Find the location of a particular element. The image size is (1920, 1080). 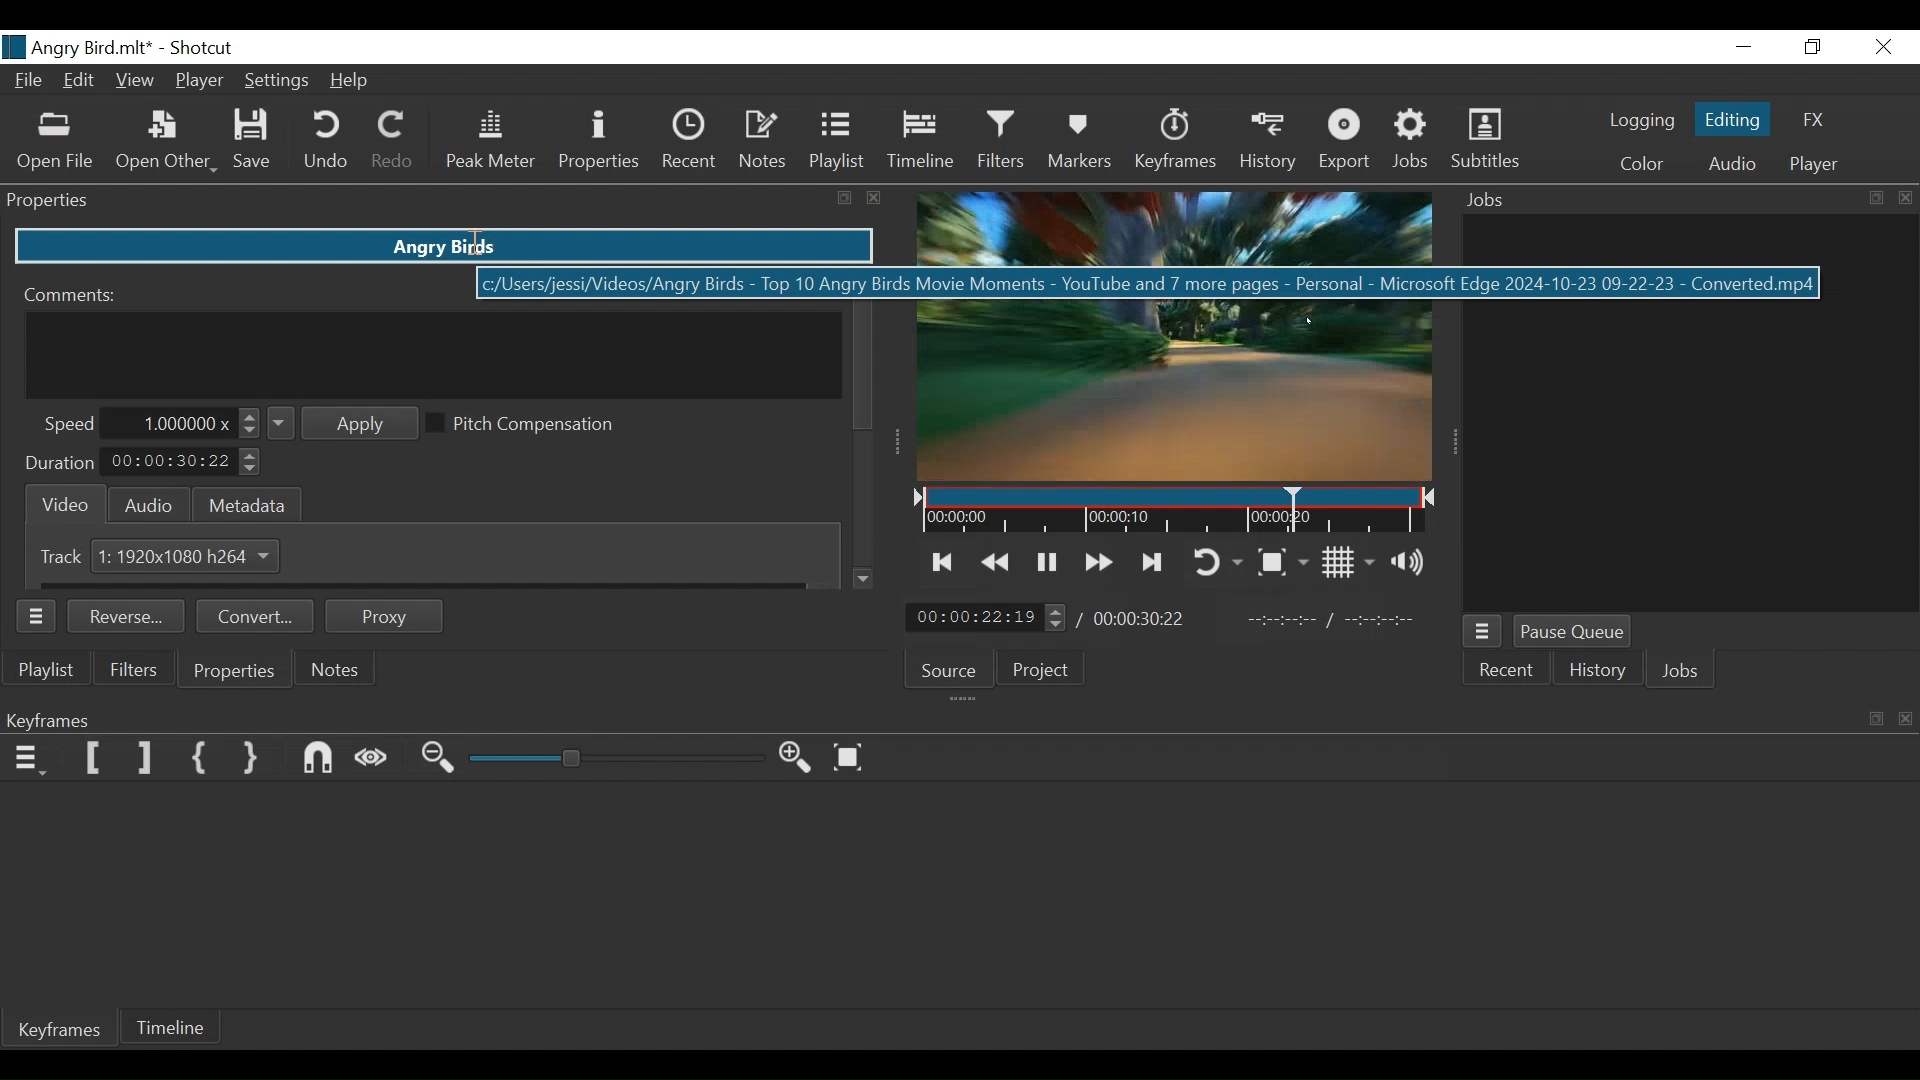

location is located at coordinates (691, 285).